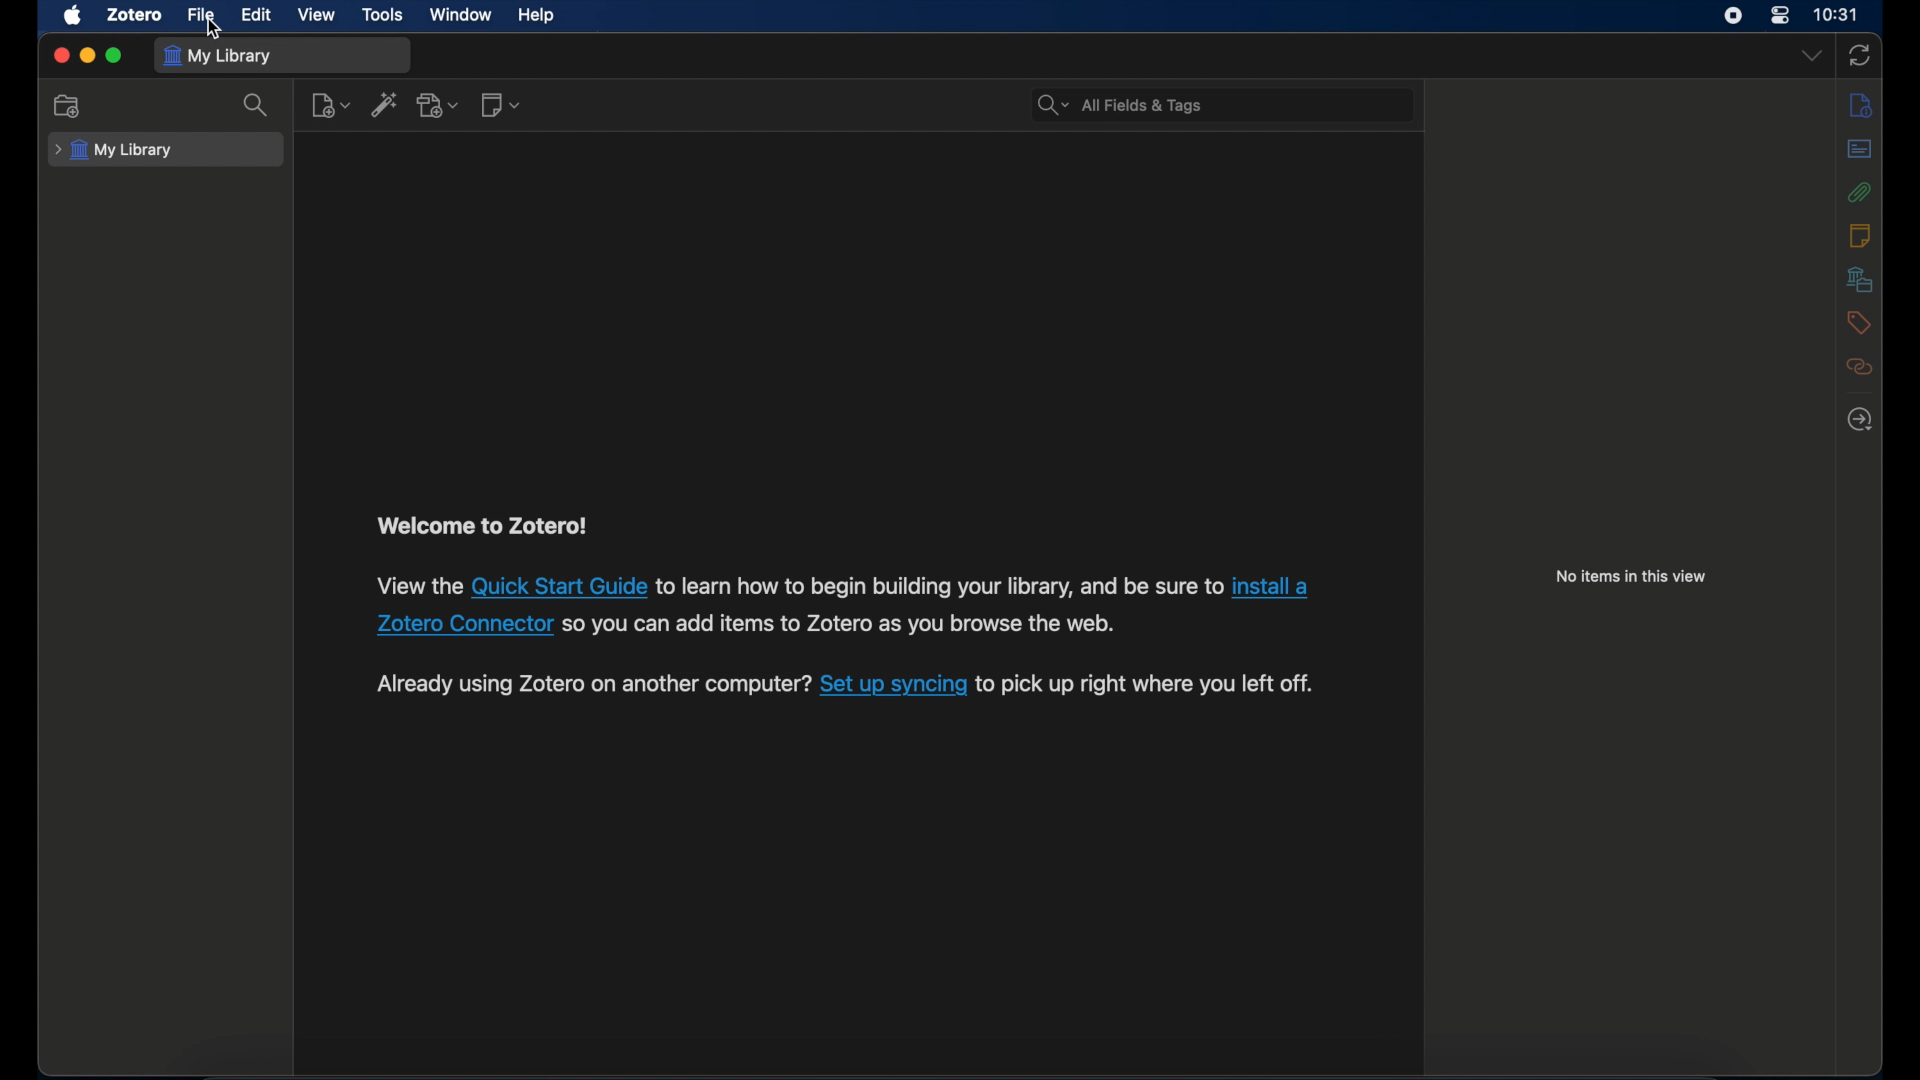 The width and height of the screenshot is (1920, 1080). What do you see at coordinates (1858, 419) in the screenshot?
I see `locate` at bounding box center [1858, 419].